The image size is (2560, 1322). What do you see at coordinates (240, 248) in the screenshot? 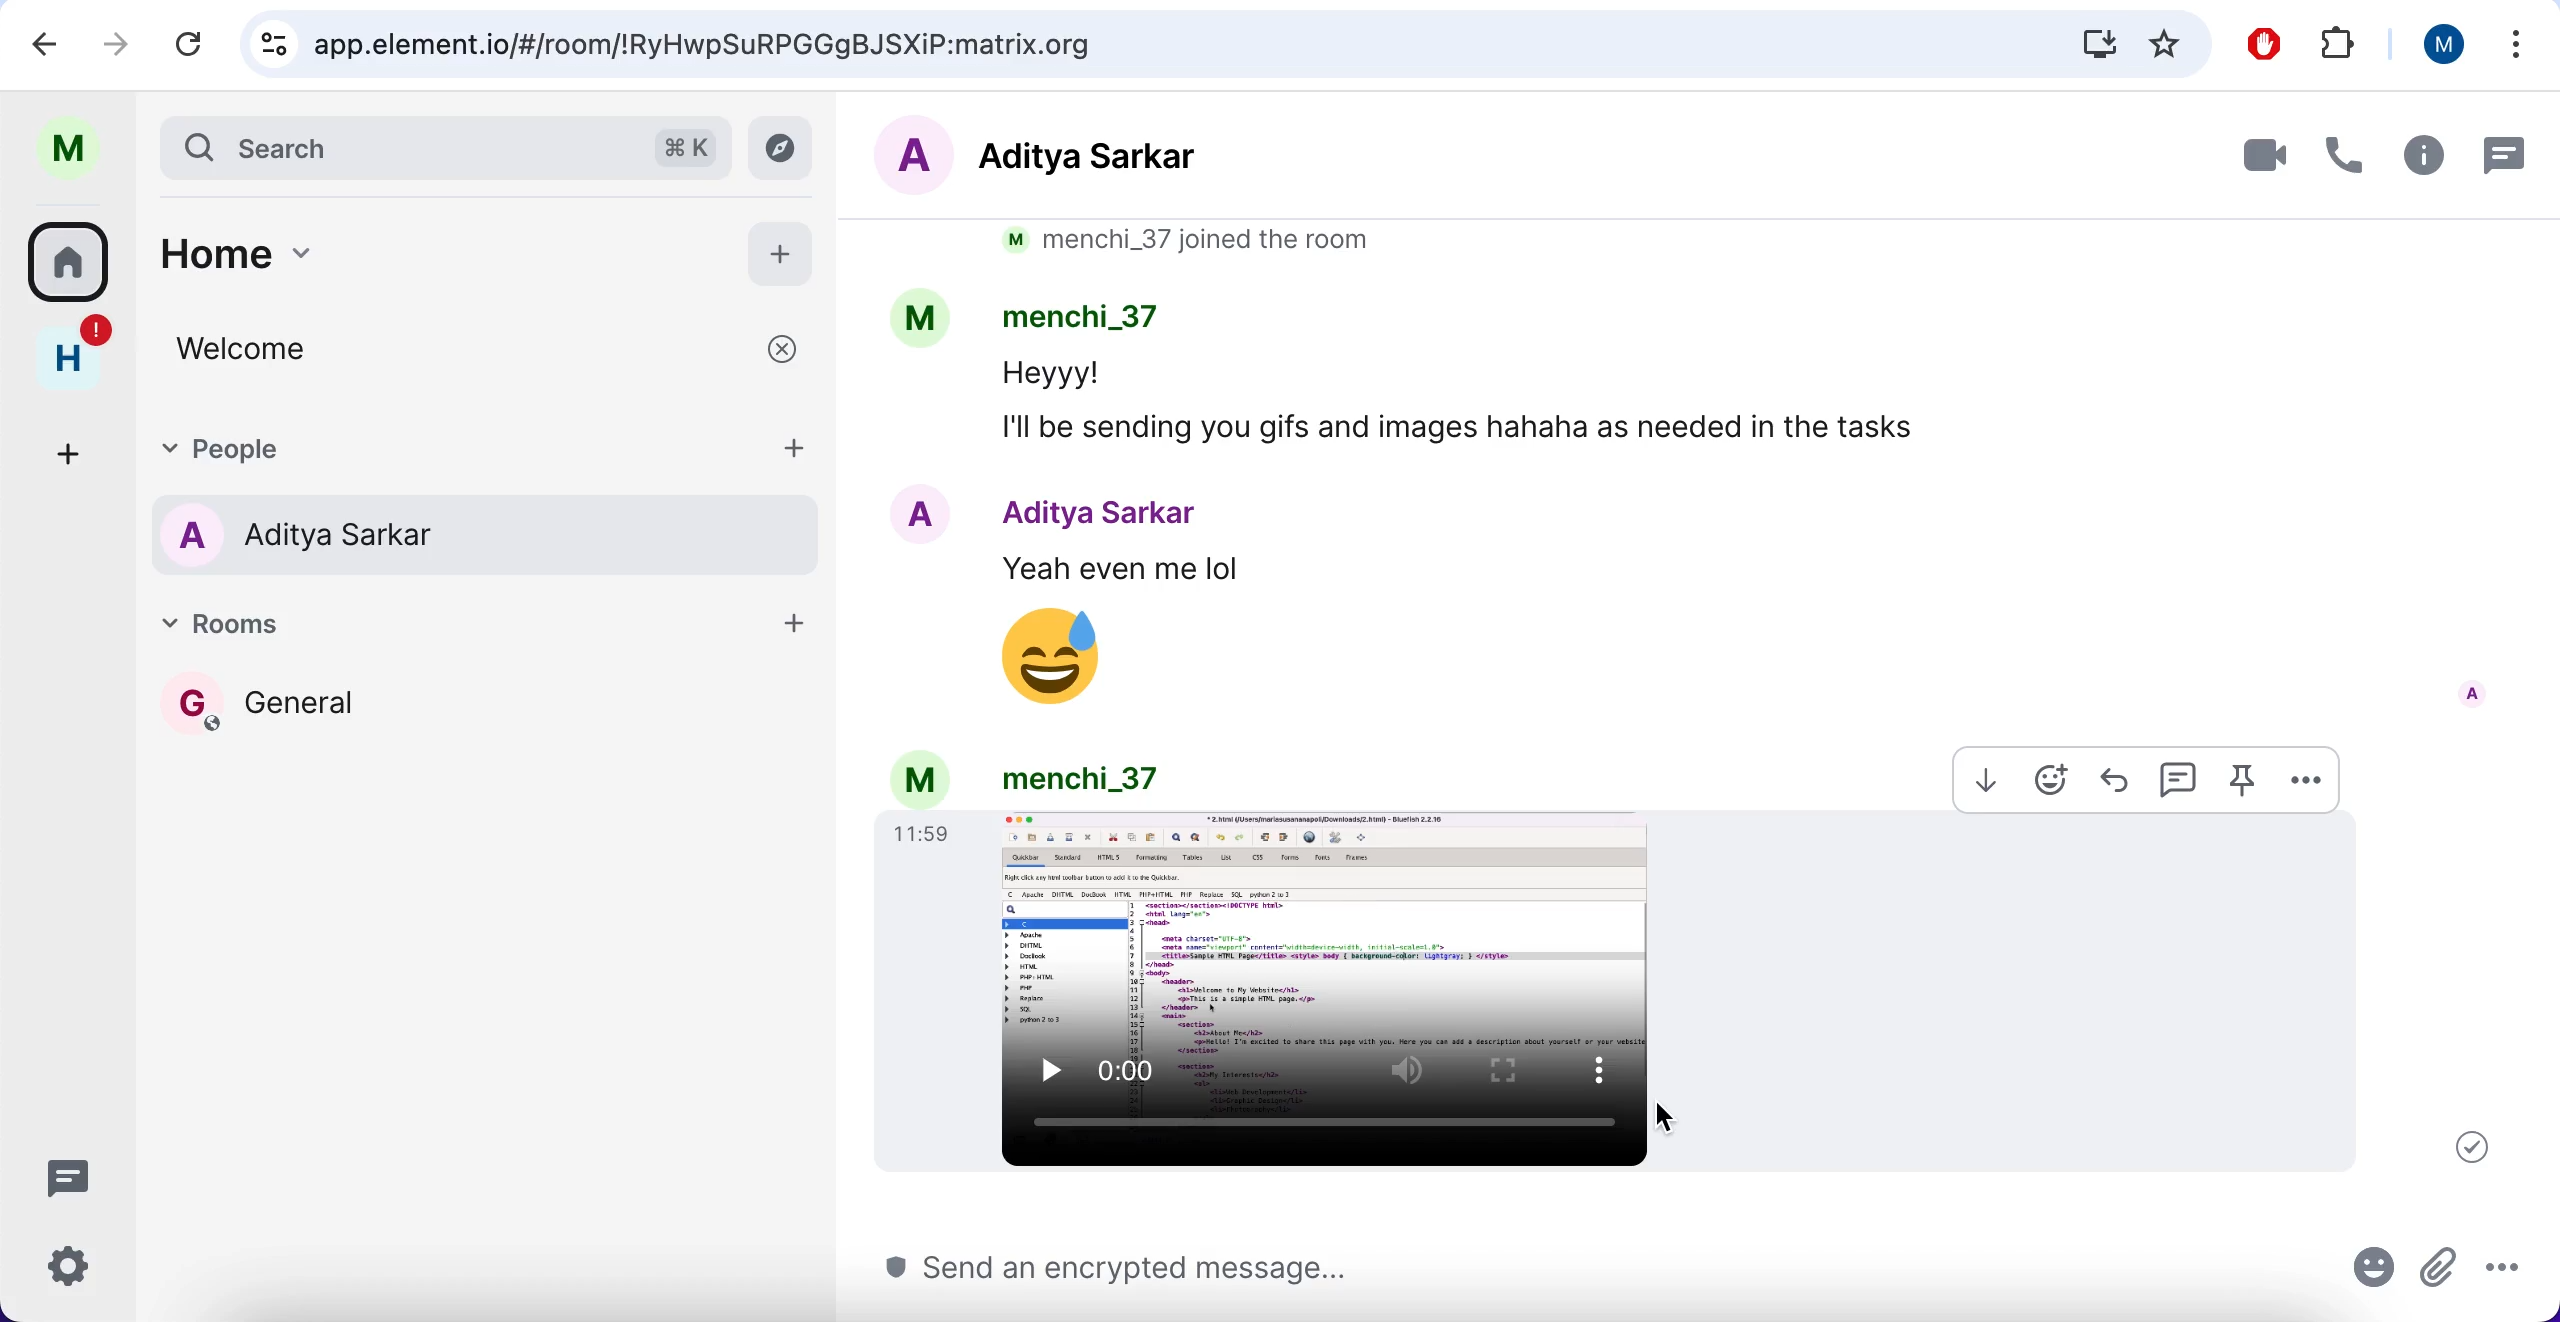
I see `home` at bounding box center [240, 248].